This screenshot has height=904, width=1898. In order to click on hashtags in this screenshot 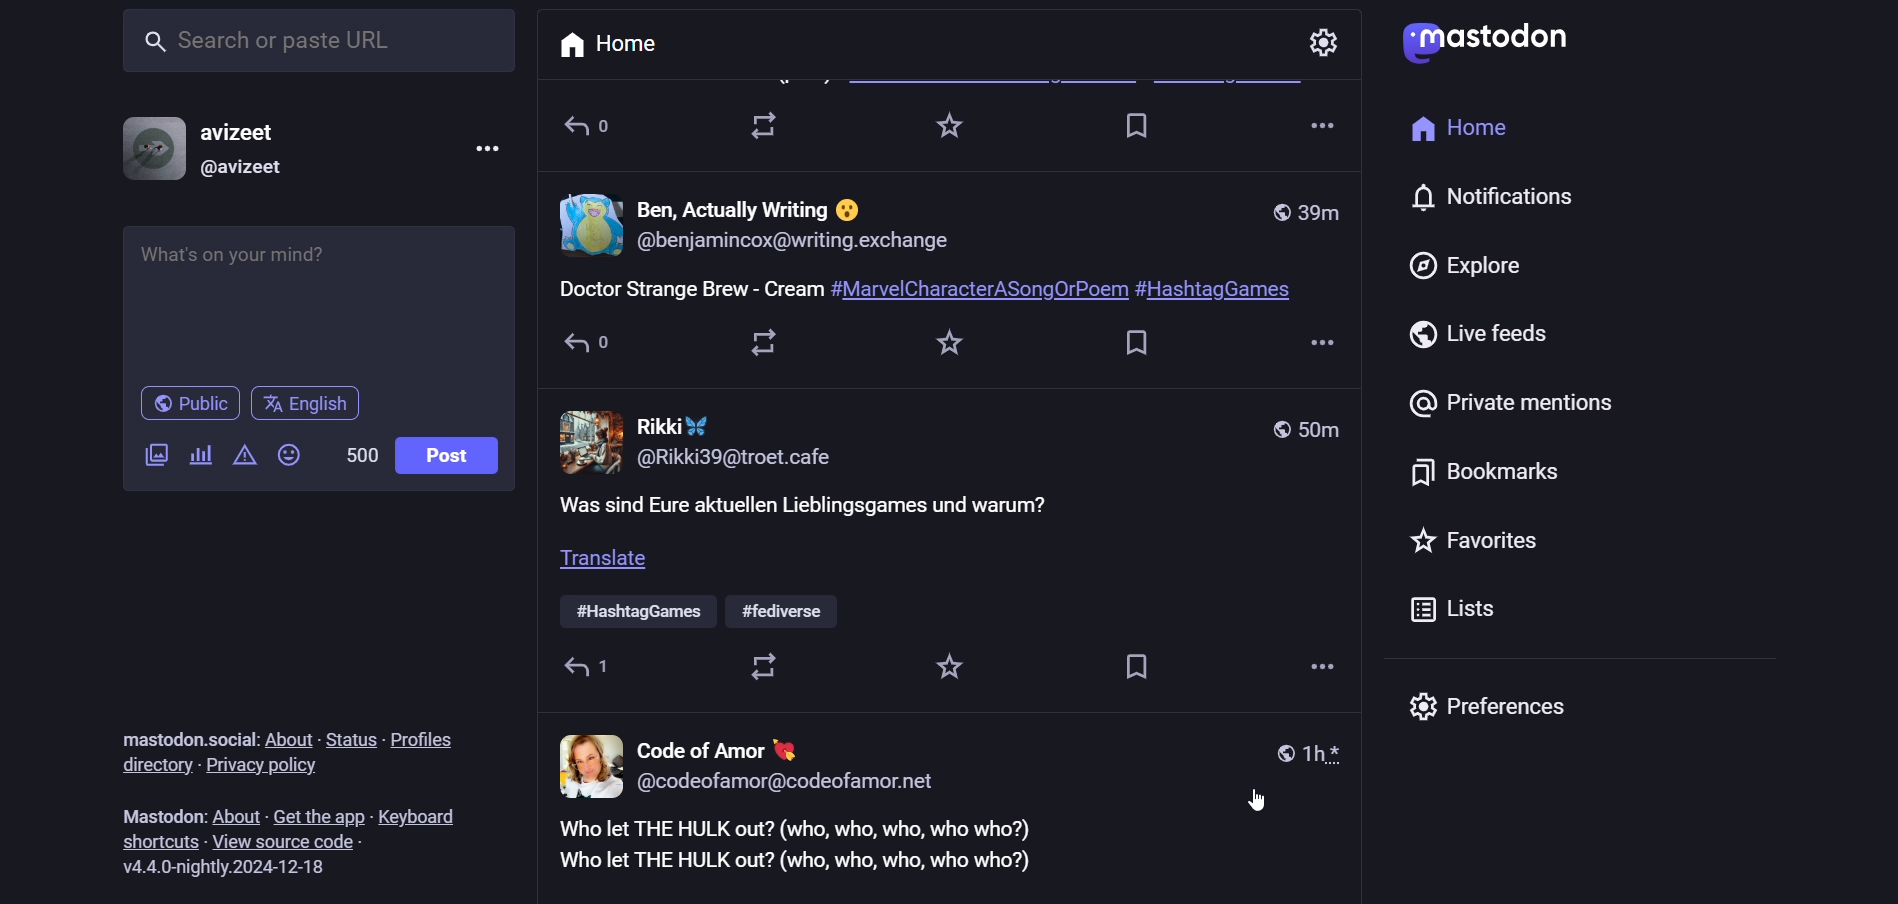, I will do `click(700, 611)`.